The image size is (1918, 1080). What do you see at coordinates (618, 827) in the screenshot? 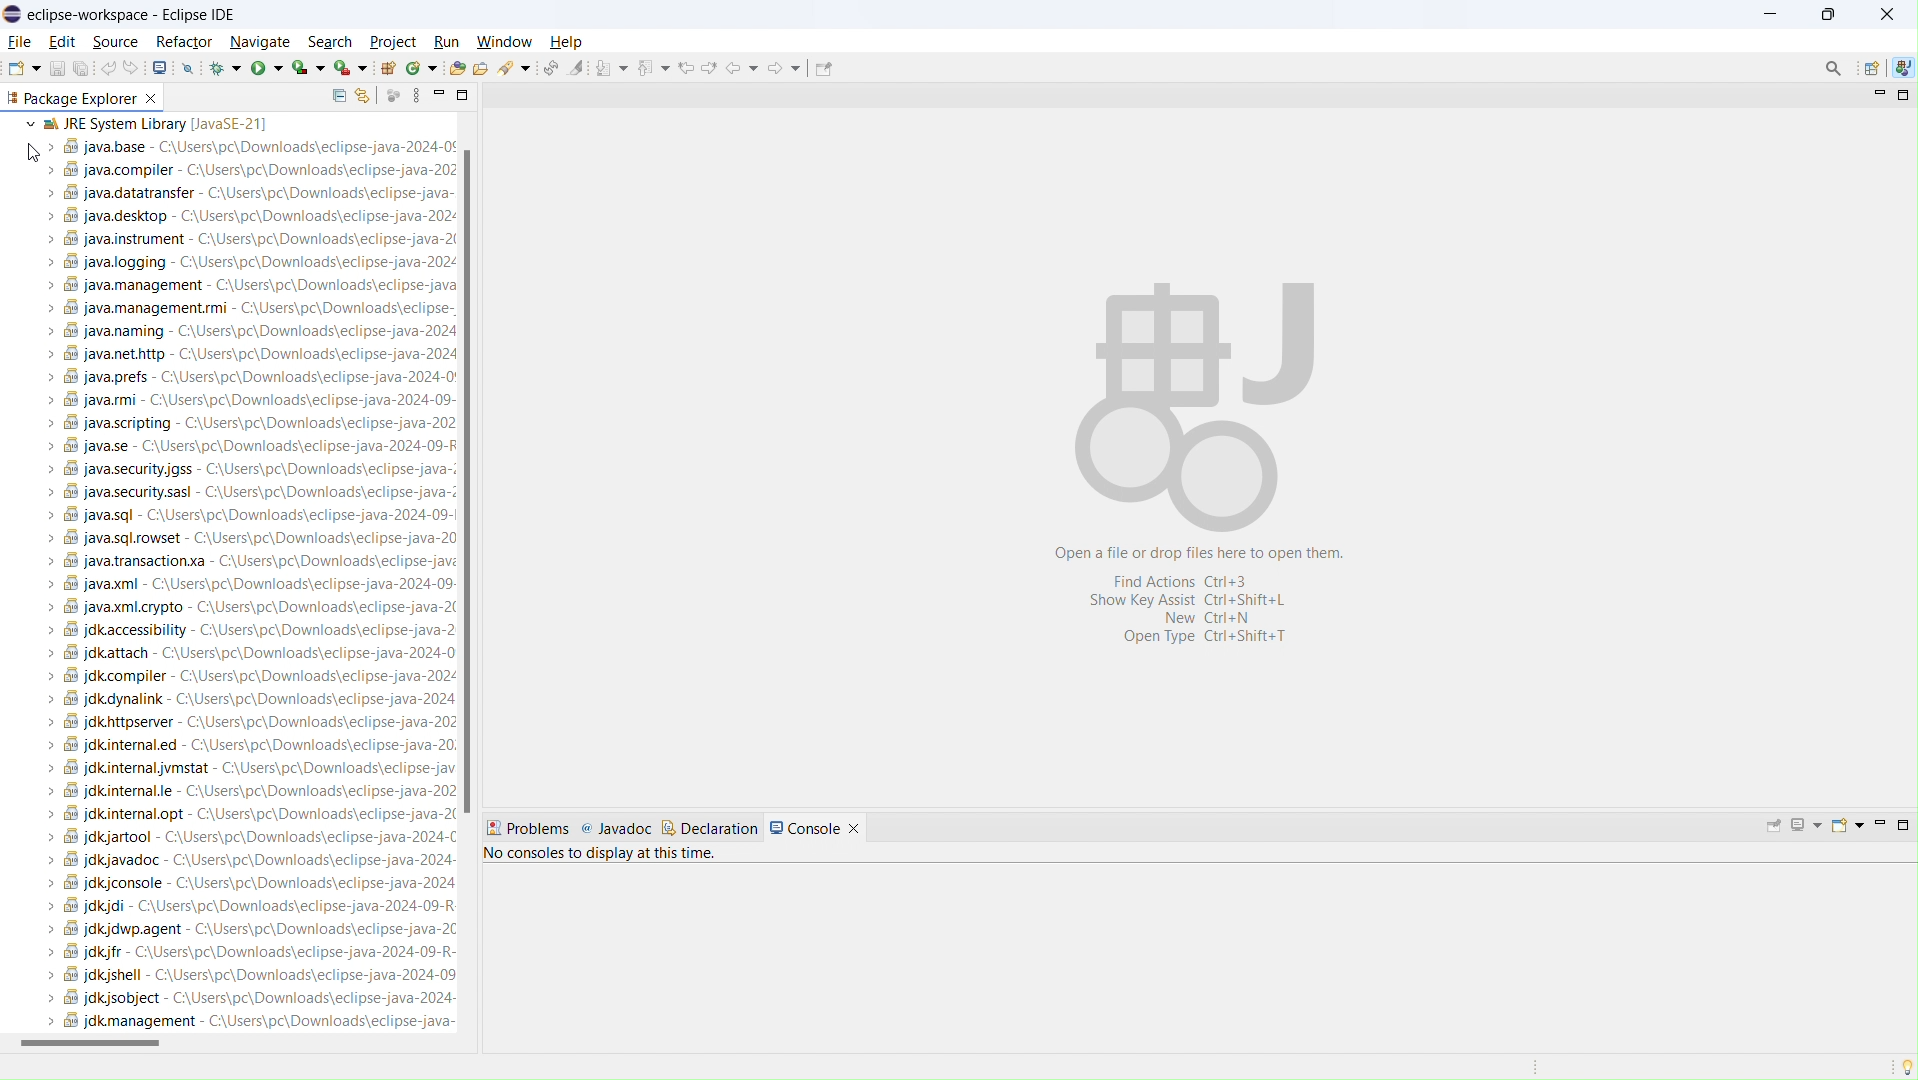
I see `javadoc` at bounding box center [618, 827].